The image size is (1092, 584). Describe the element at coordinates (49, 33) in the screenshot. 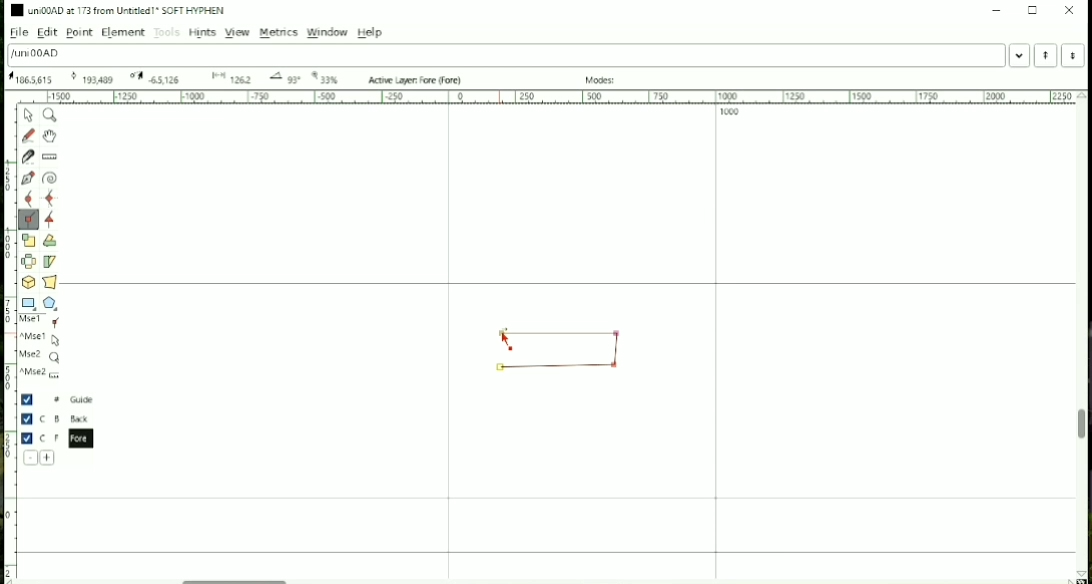

I see `Edit` at that location.